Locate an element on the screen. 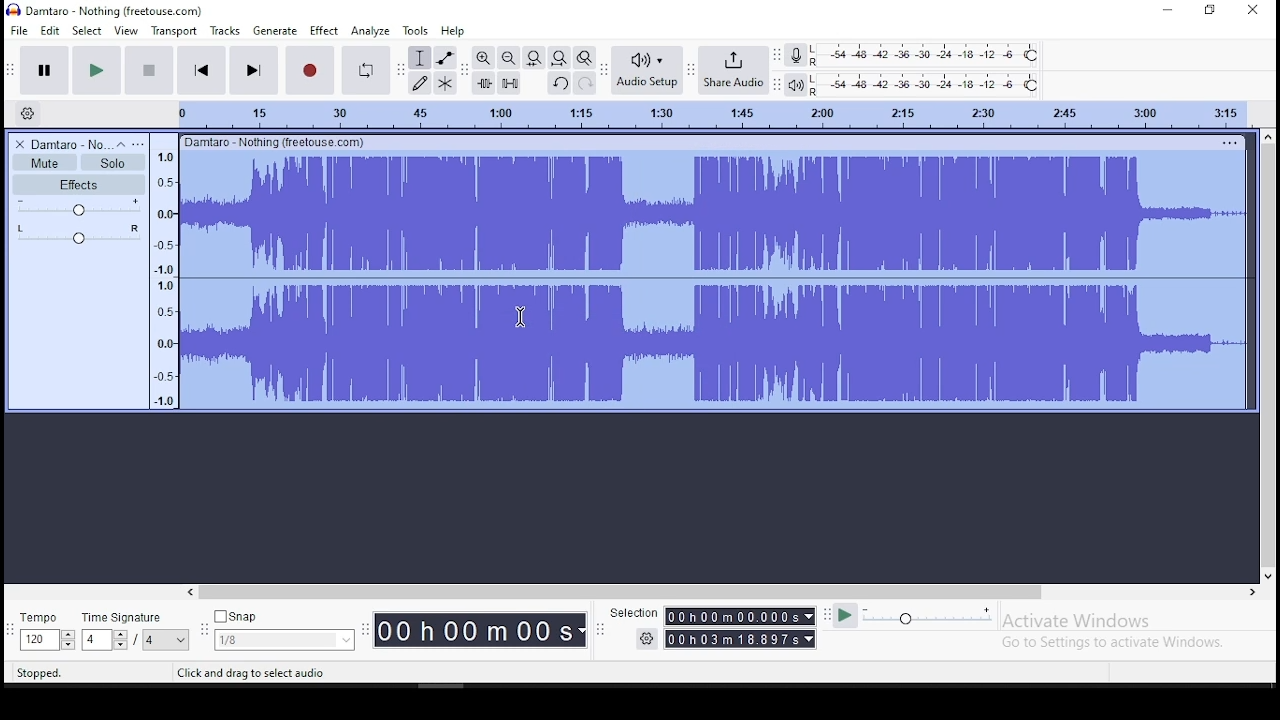 This screenshot has height=720, width=1280. click and drag to move left selection boundary is located at coordinates (295, 673).